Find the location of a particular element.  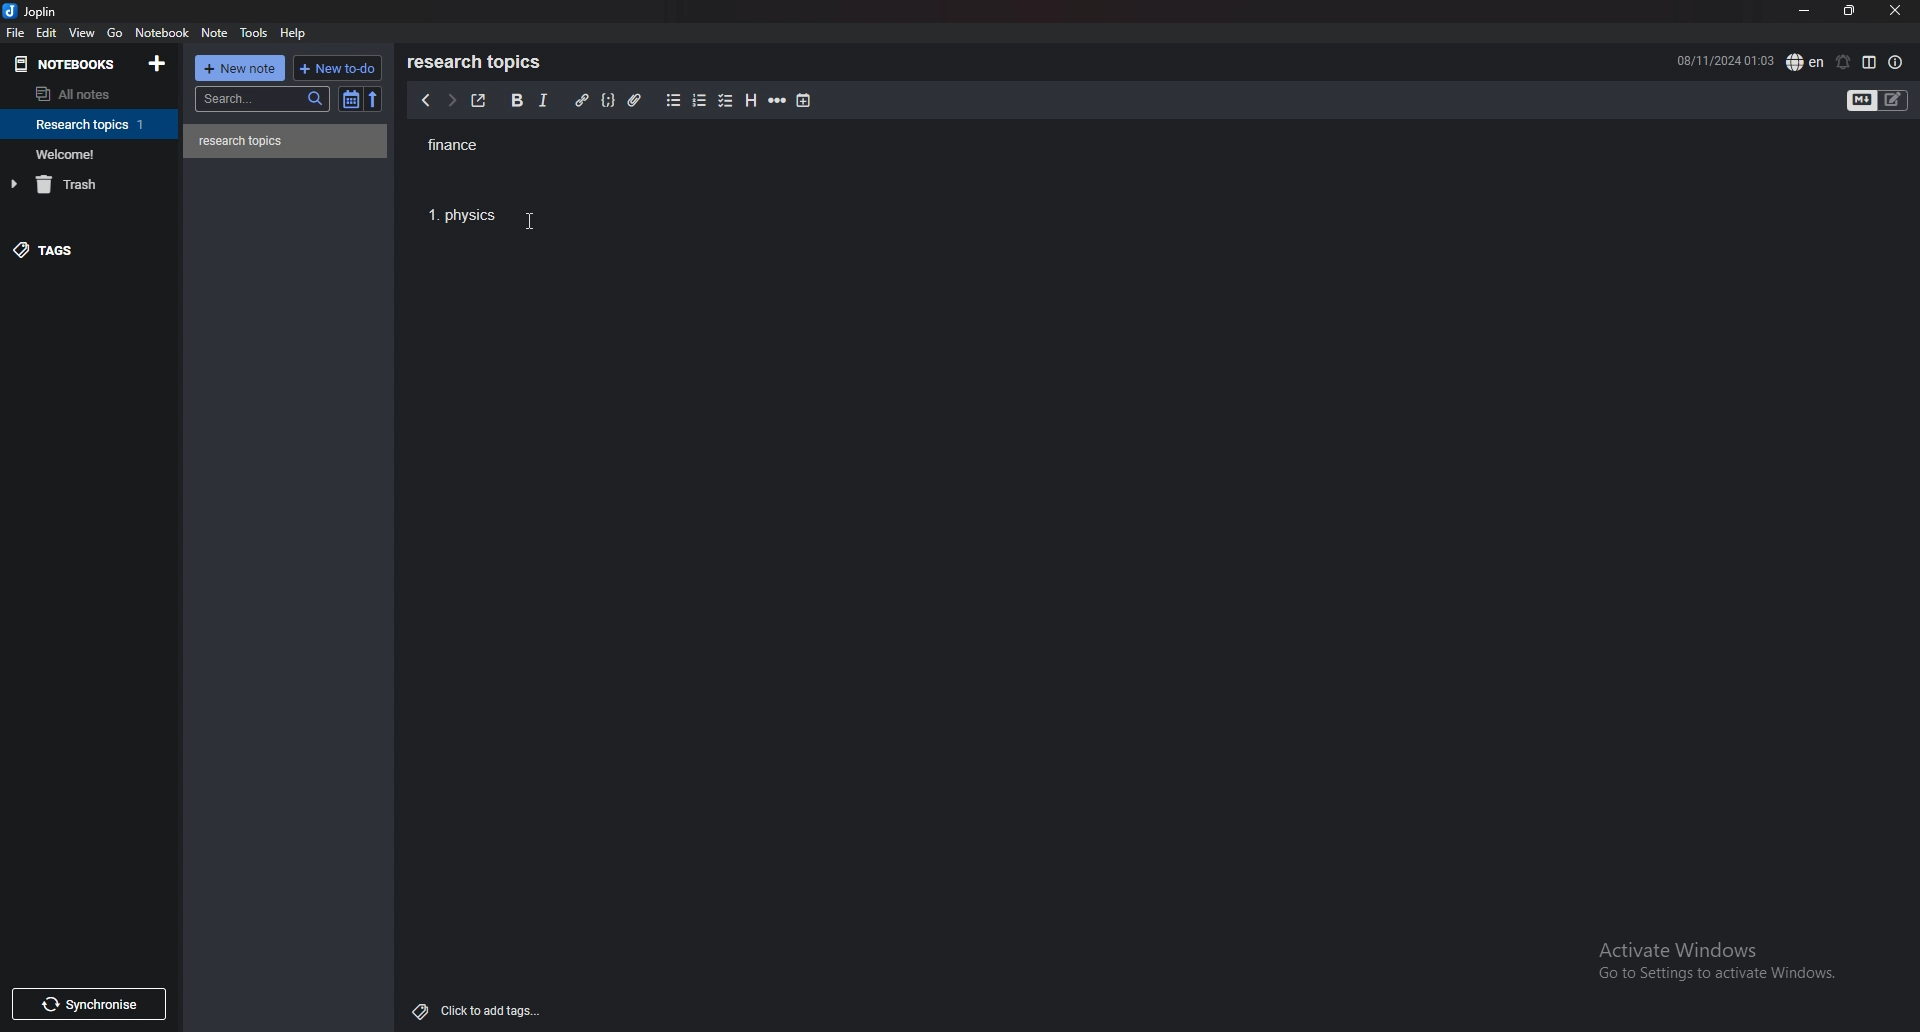

help is located at coordinates (296, 32).